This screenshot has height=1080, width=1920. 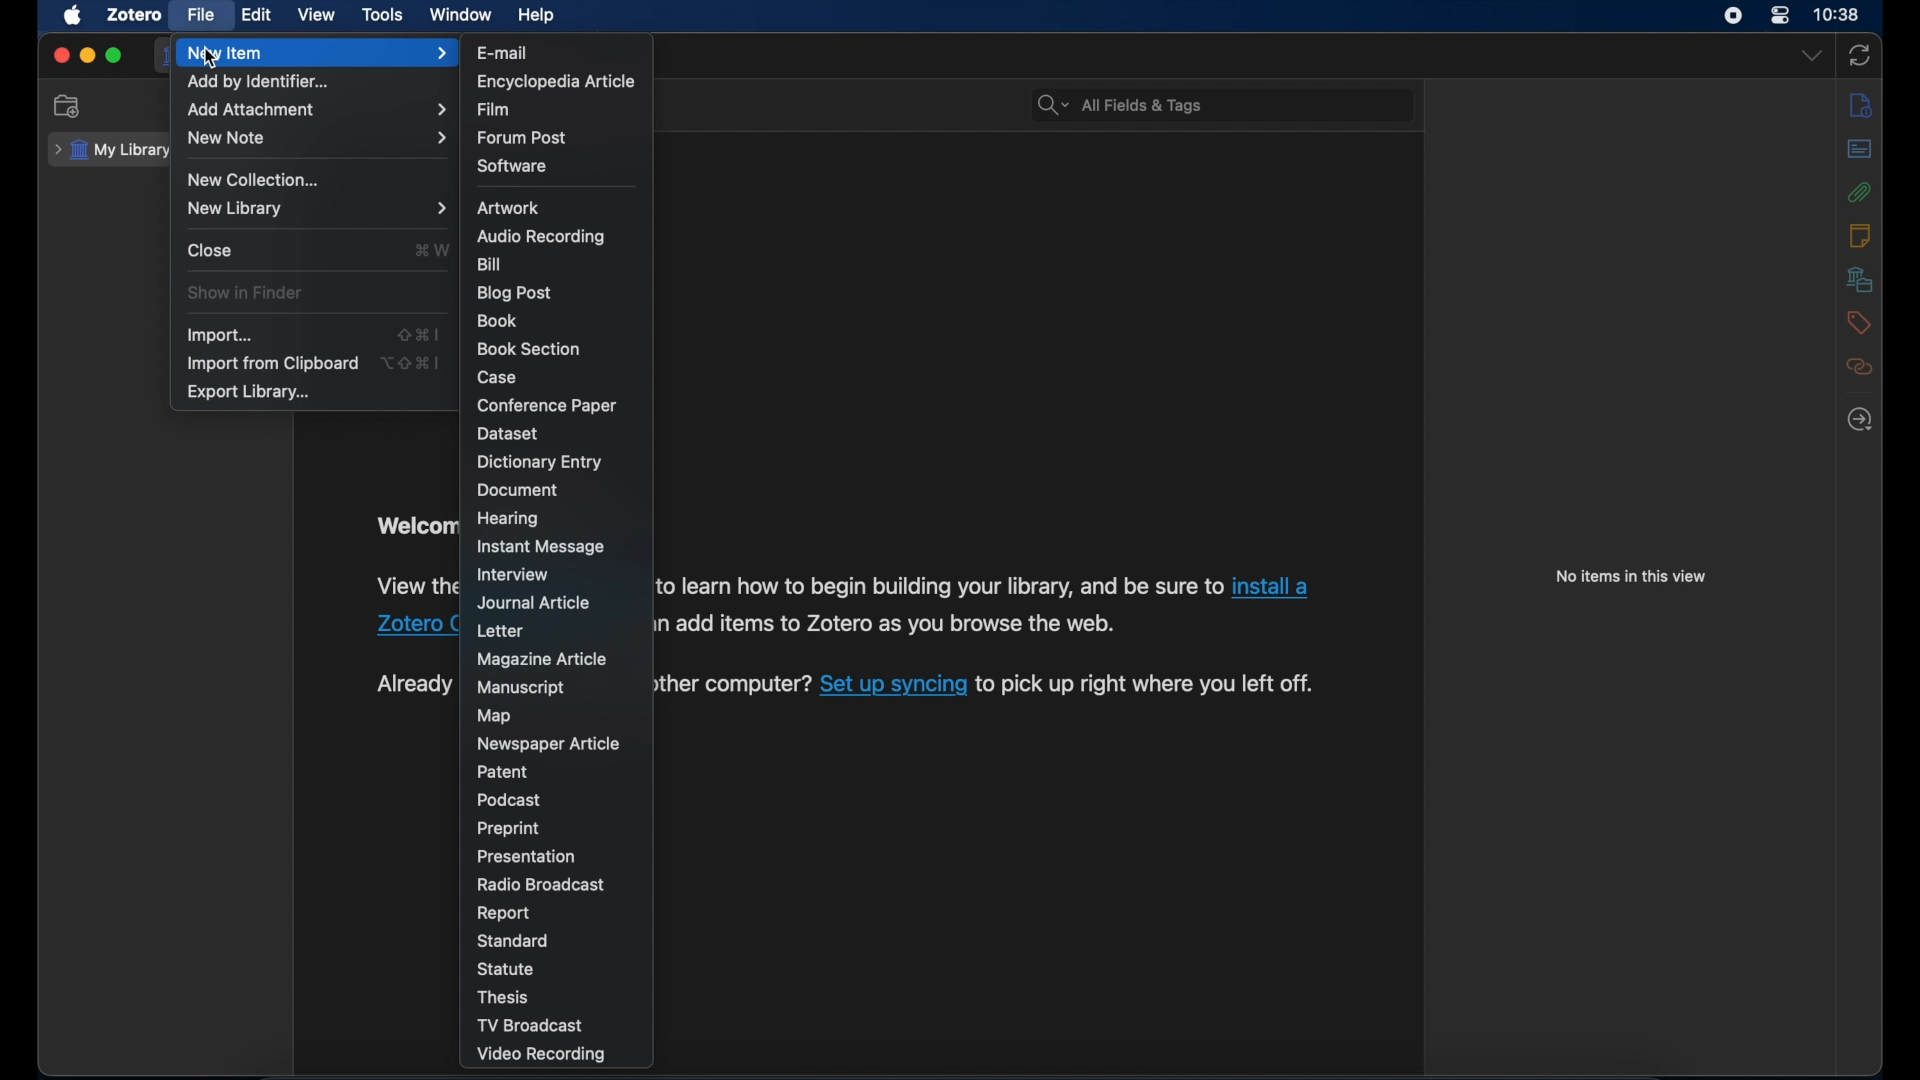 What do you see at coordinates (68, 106) in the screenshot?
I see `new collection` at bounding box center [68, 106].